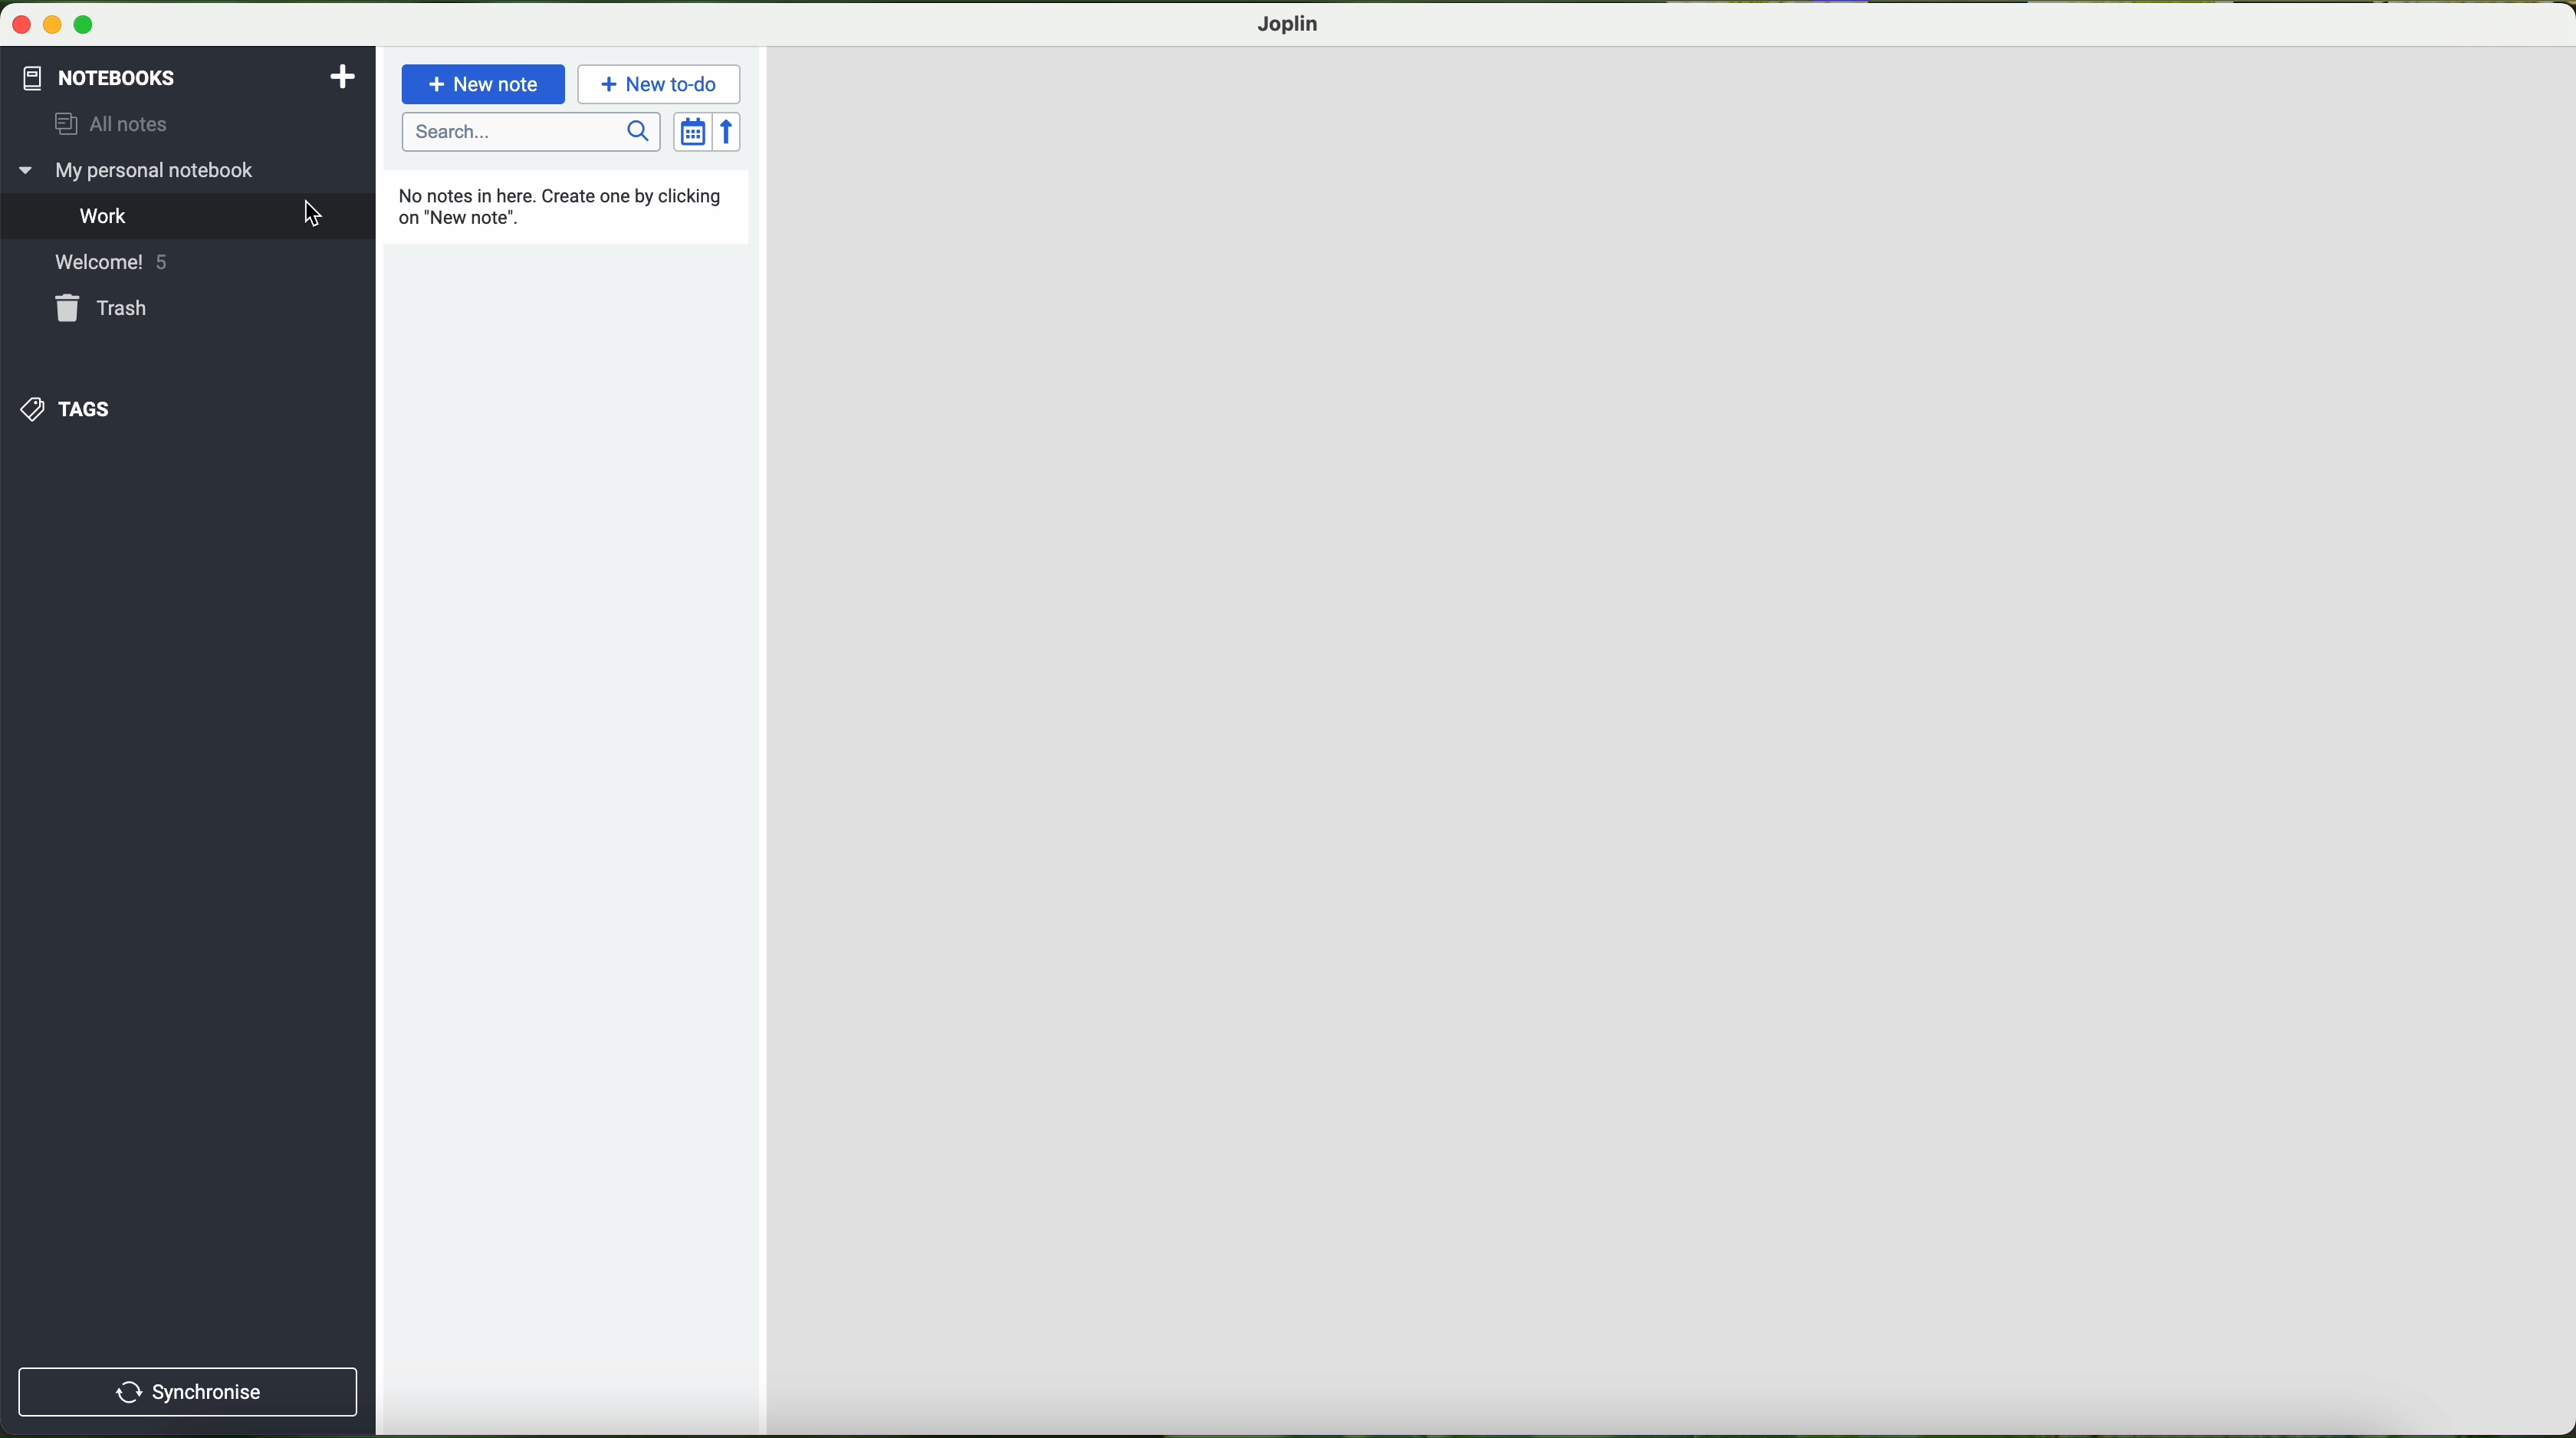 This screenshot has width=2576, height=1438. What do you see at coordinates (692, 132) in the screenshot?
I see `` at bounding box center [692, 132].